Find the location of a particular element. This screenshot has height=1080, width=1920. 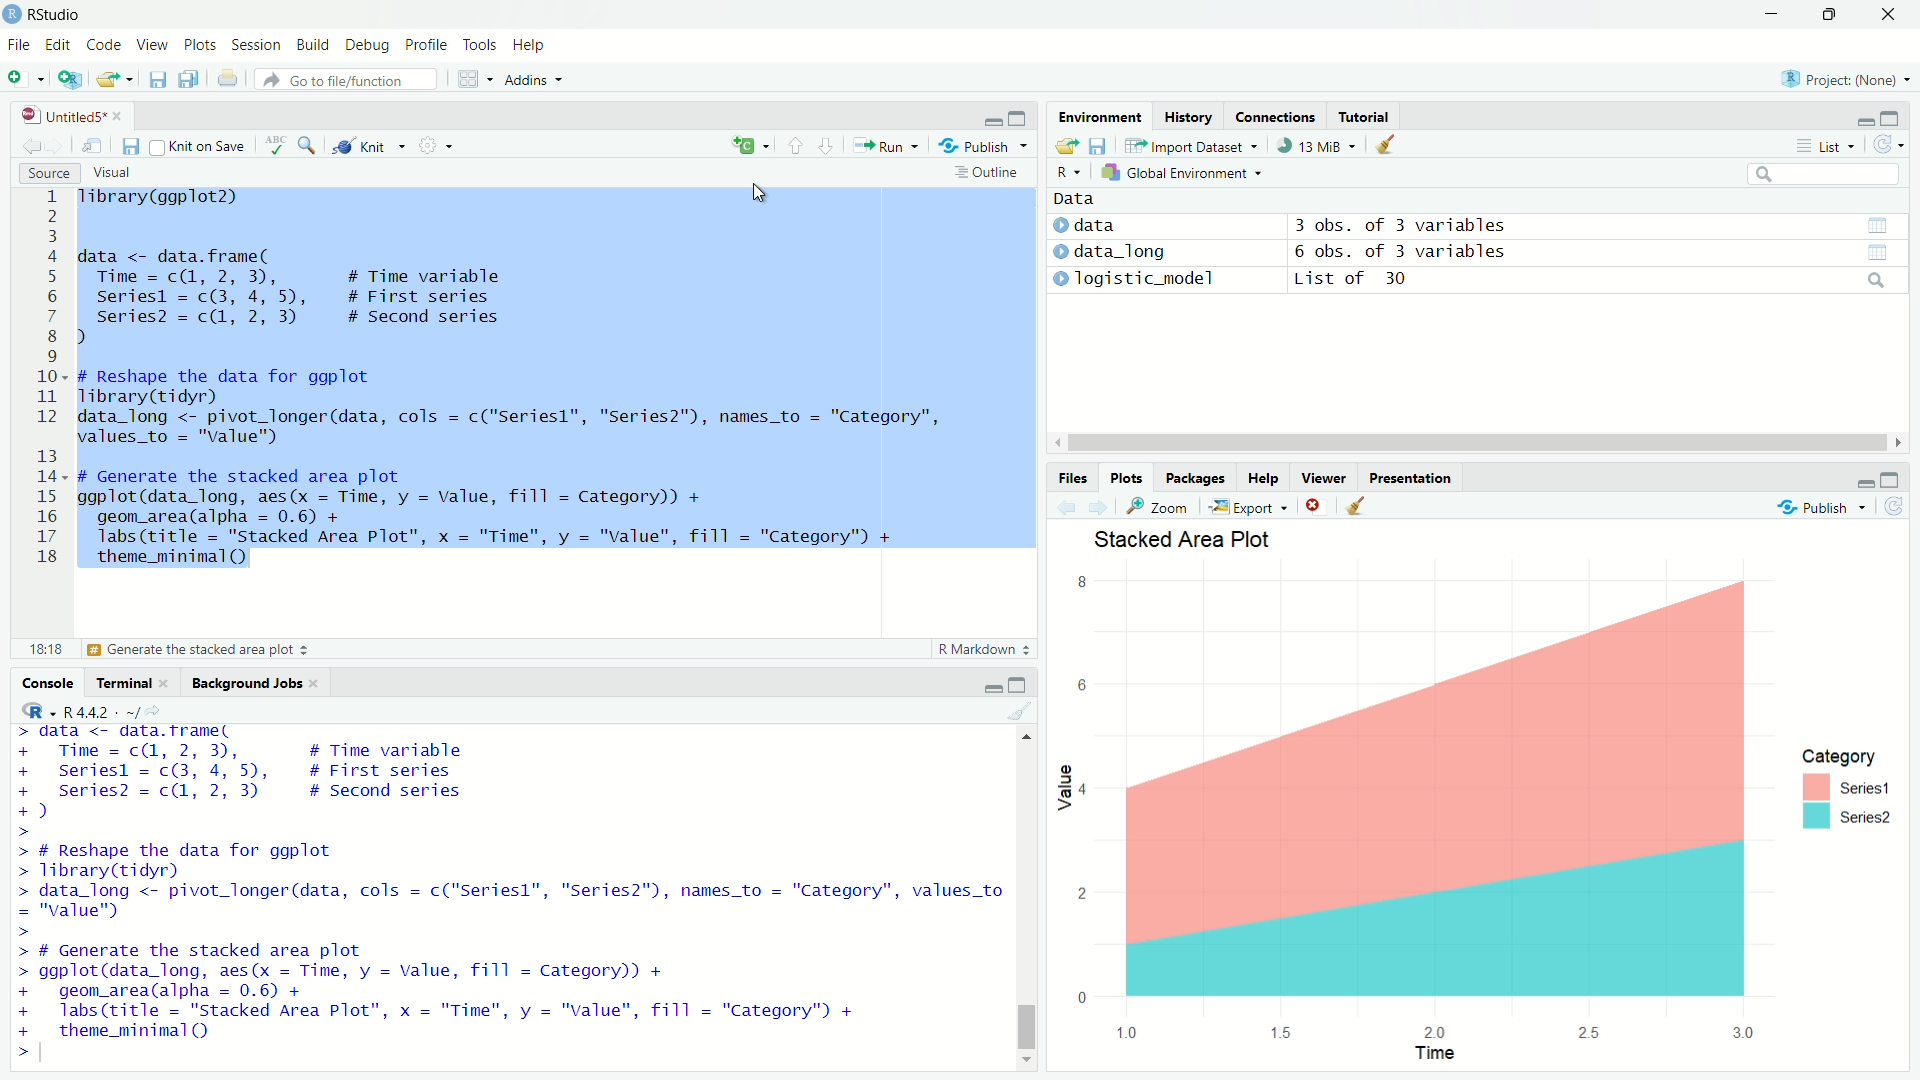

search is located at coordinates (1877, 257).